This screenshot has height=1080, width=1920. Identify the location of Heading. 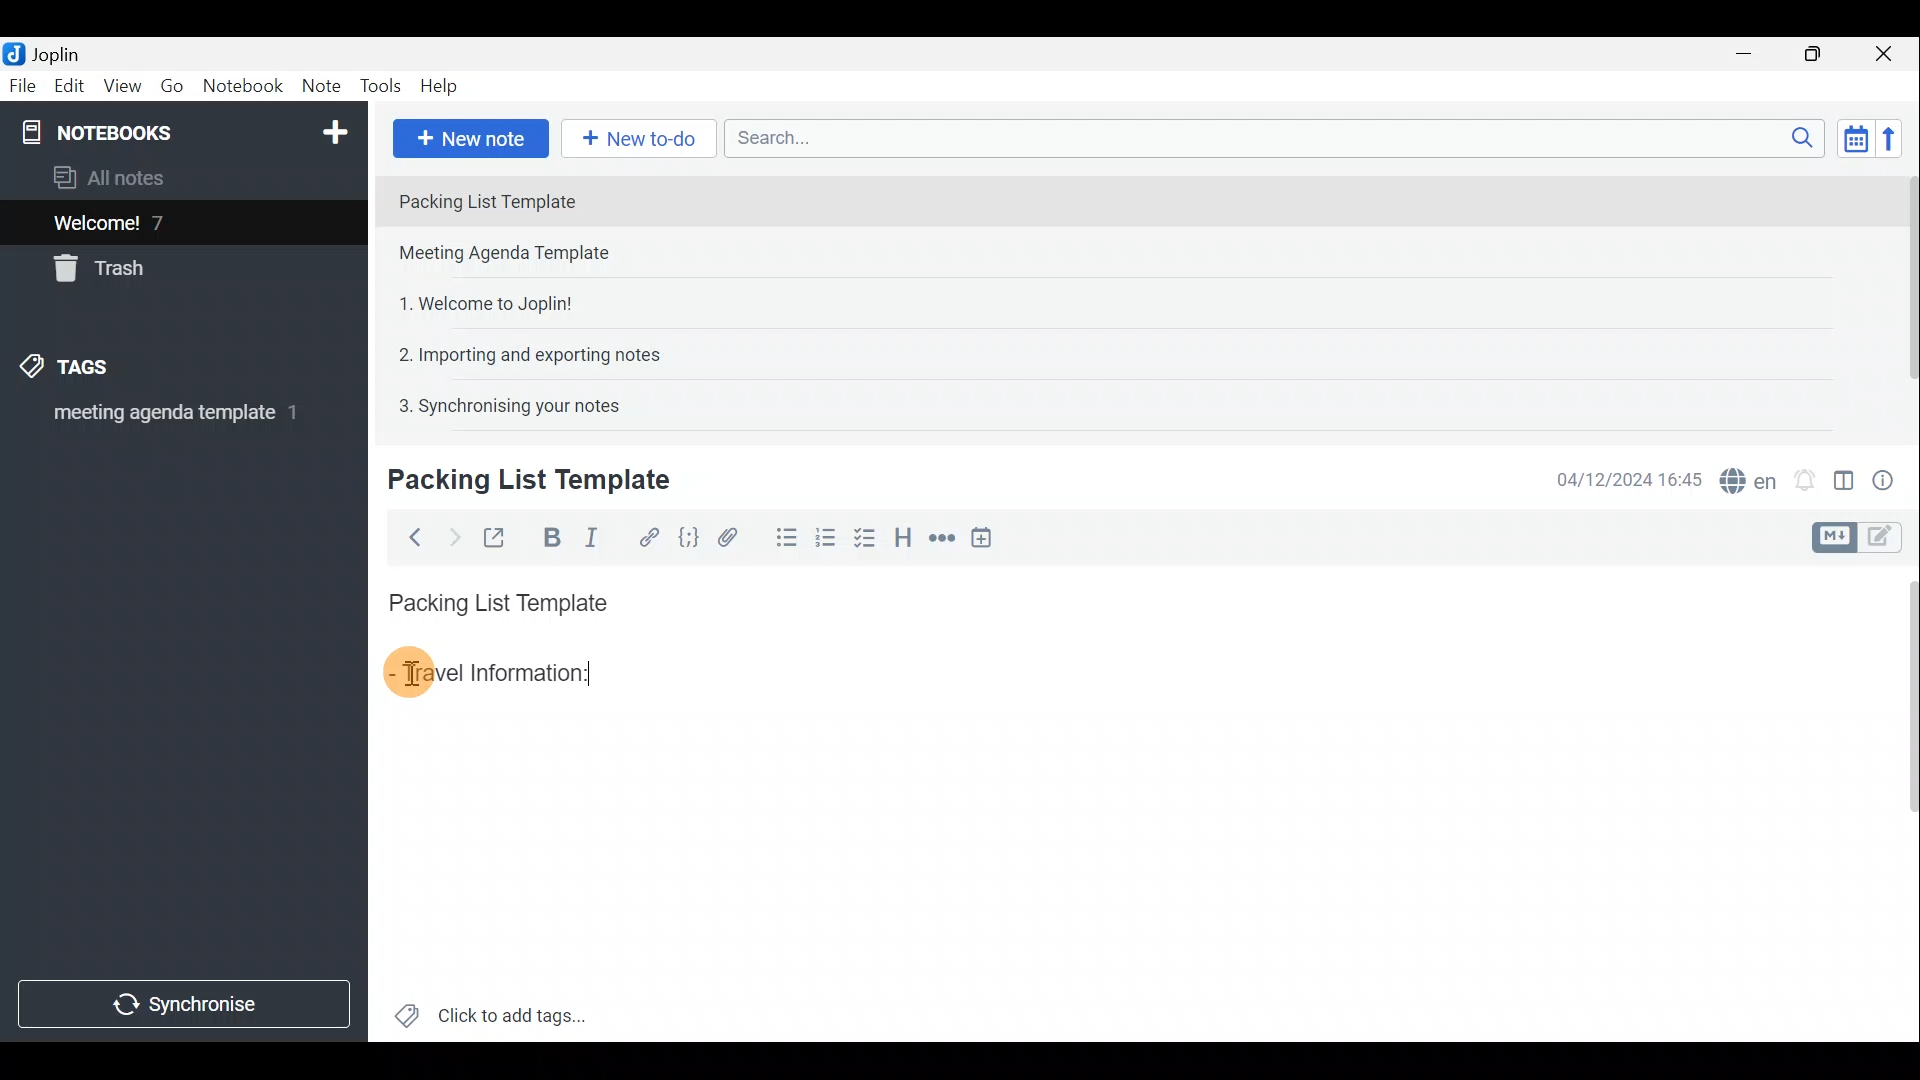
(905, 535).